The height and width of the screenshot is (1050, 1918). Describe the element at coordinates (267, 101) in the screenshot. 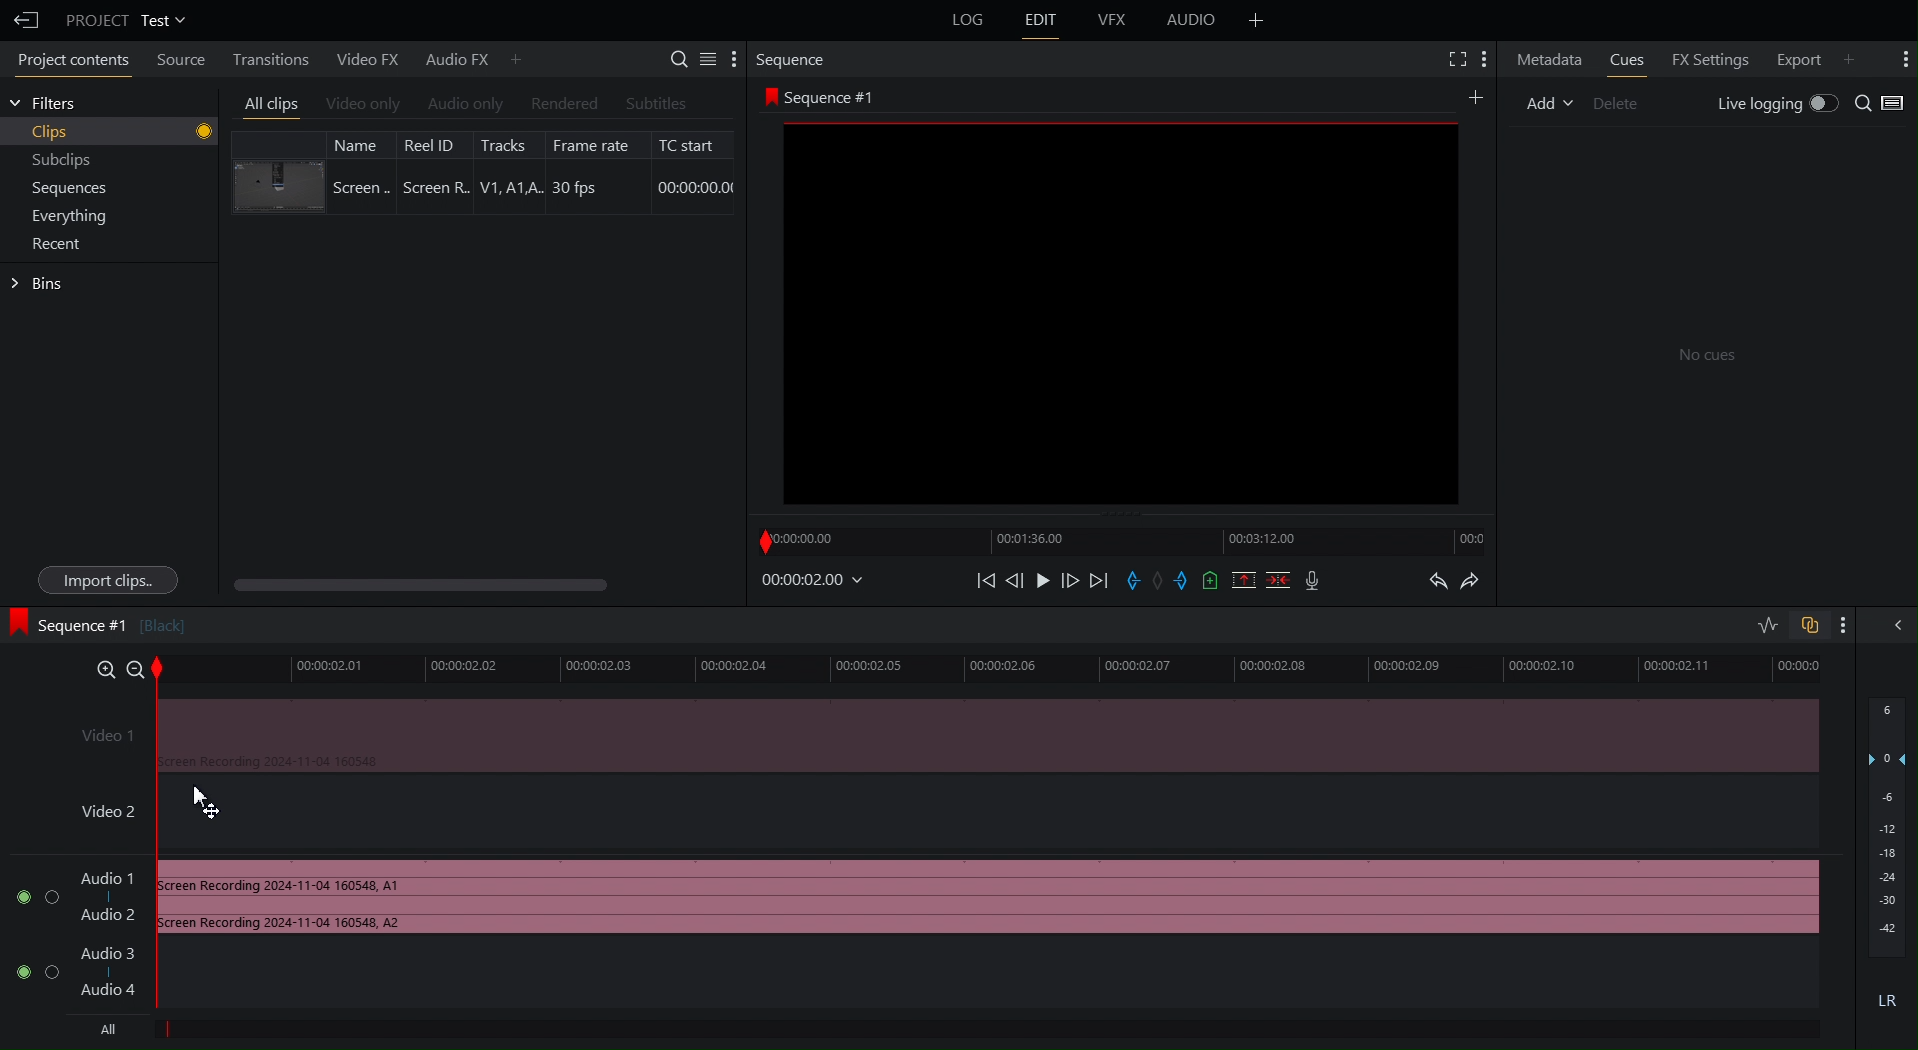

I see `All clips` at that location.